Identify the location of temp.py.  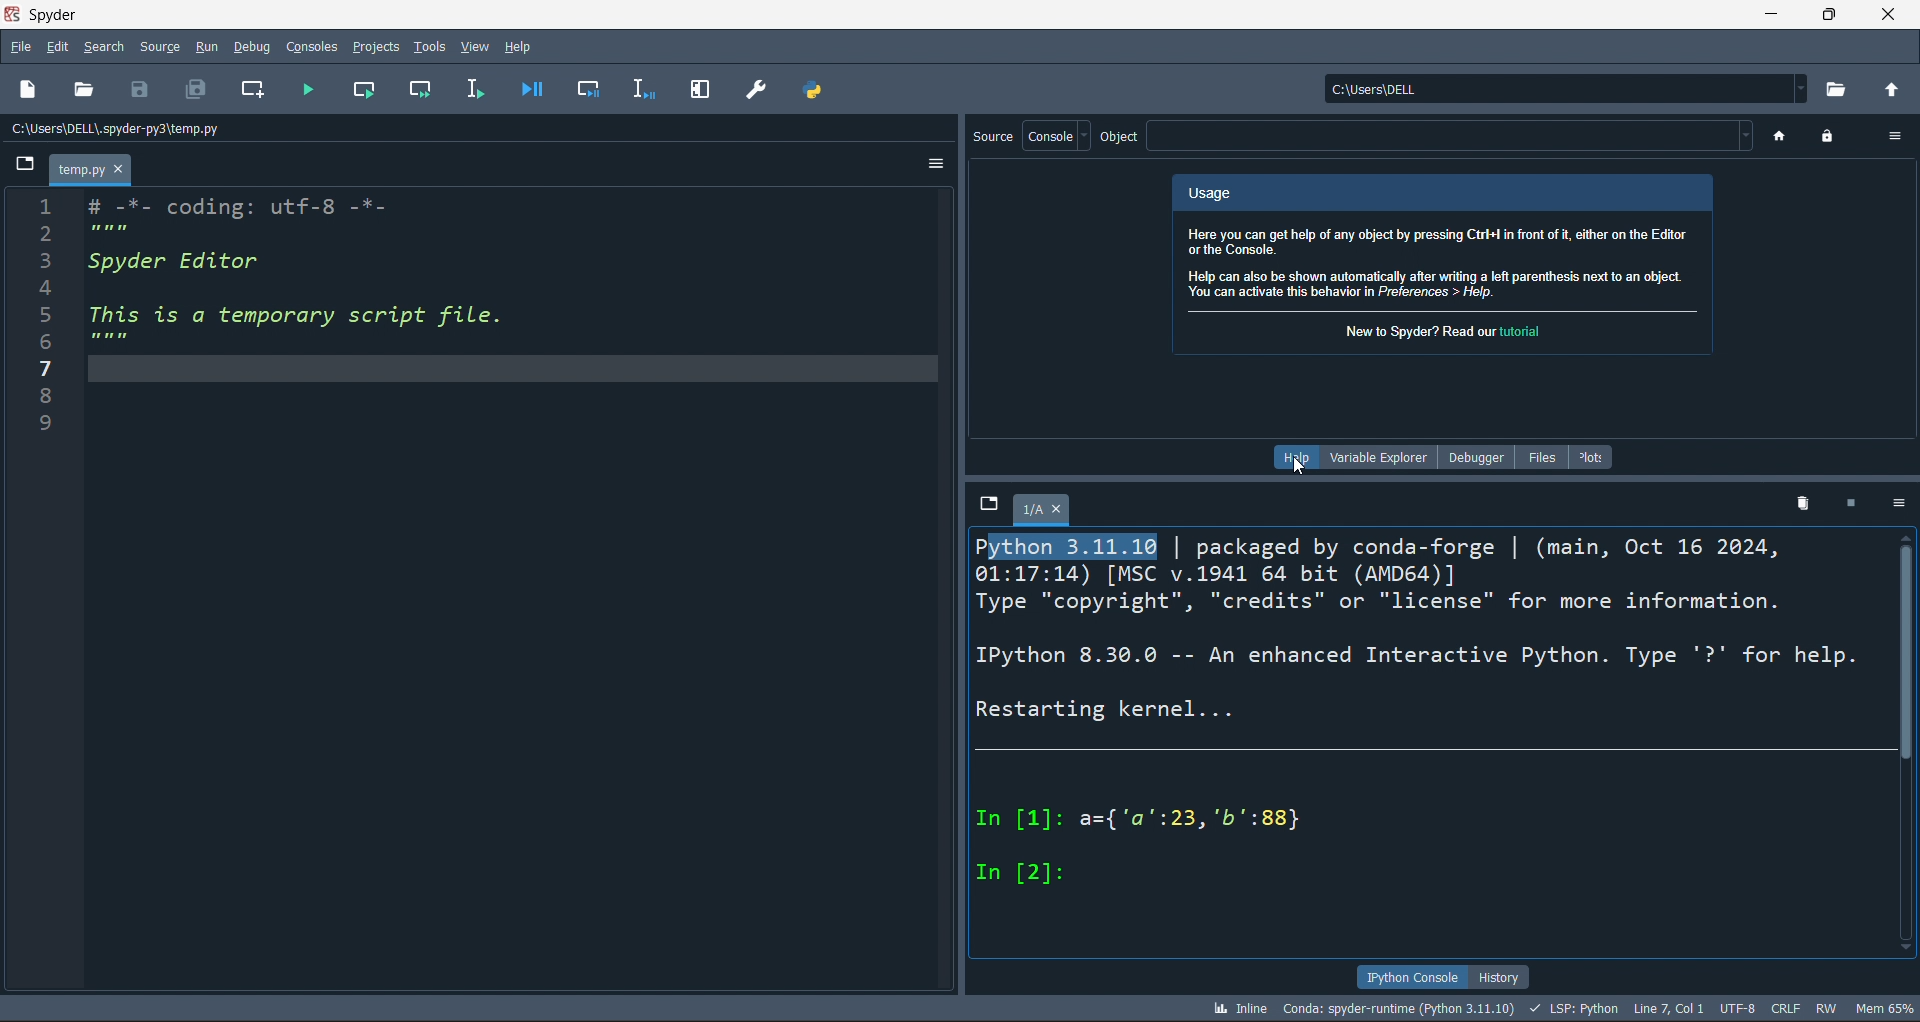
(93, 169).